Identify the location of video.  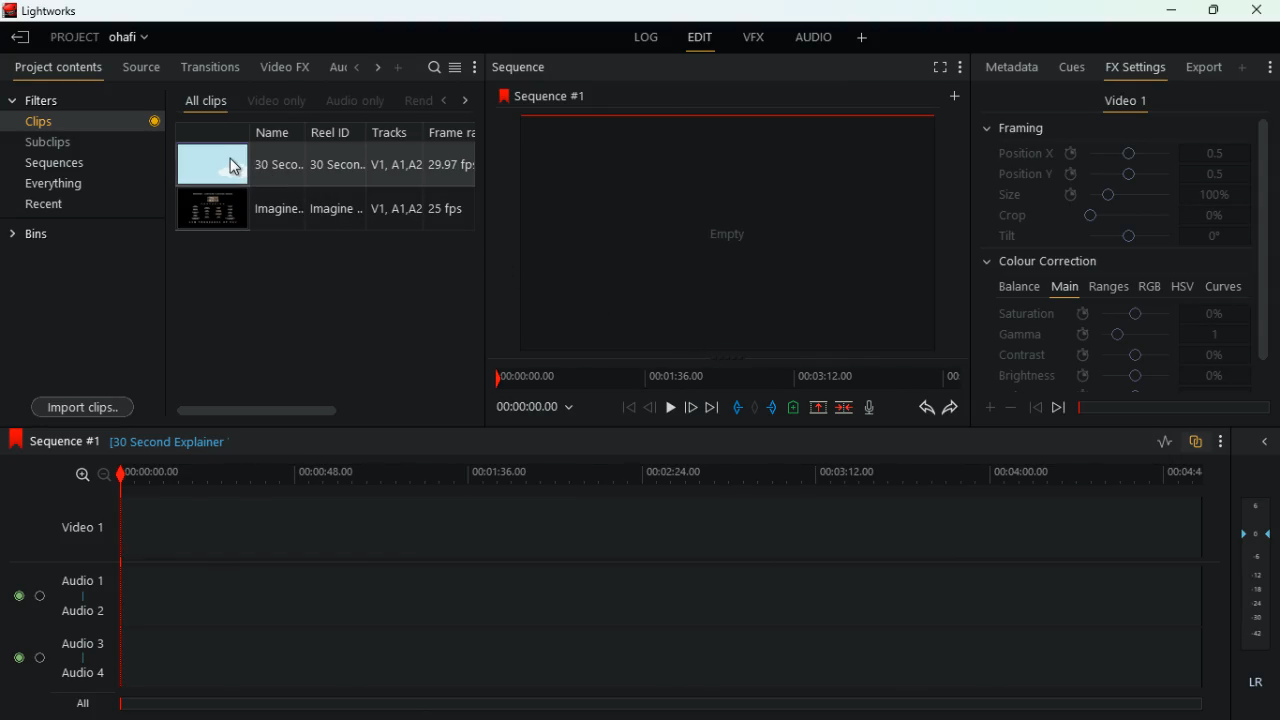
(210, 211).